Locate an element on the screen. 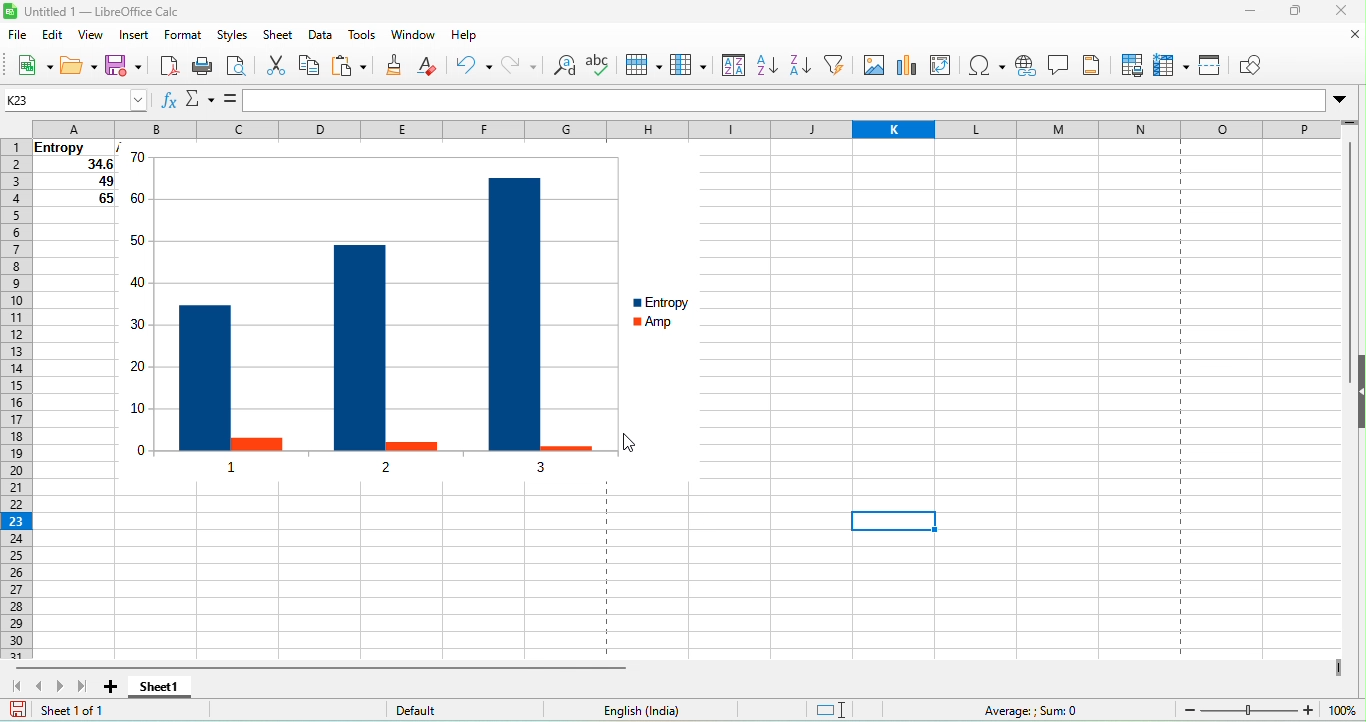 This screenshot has width=1366, height=722. function wizard is located at coordinates (169, 101).